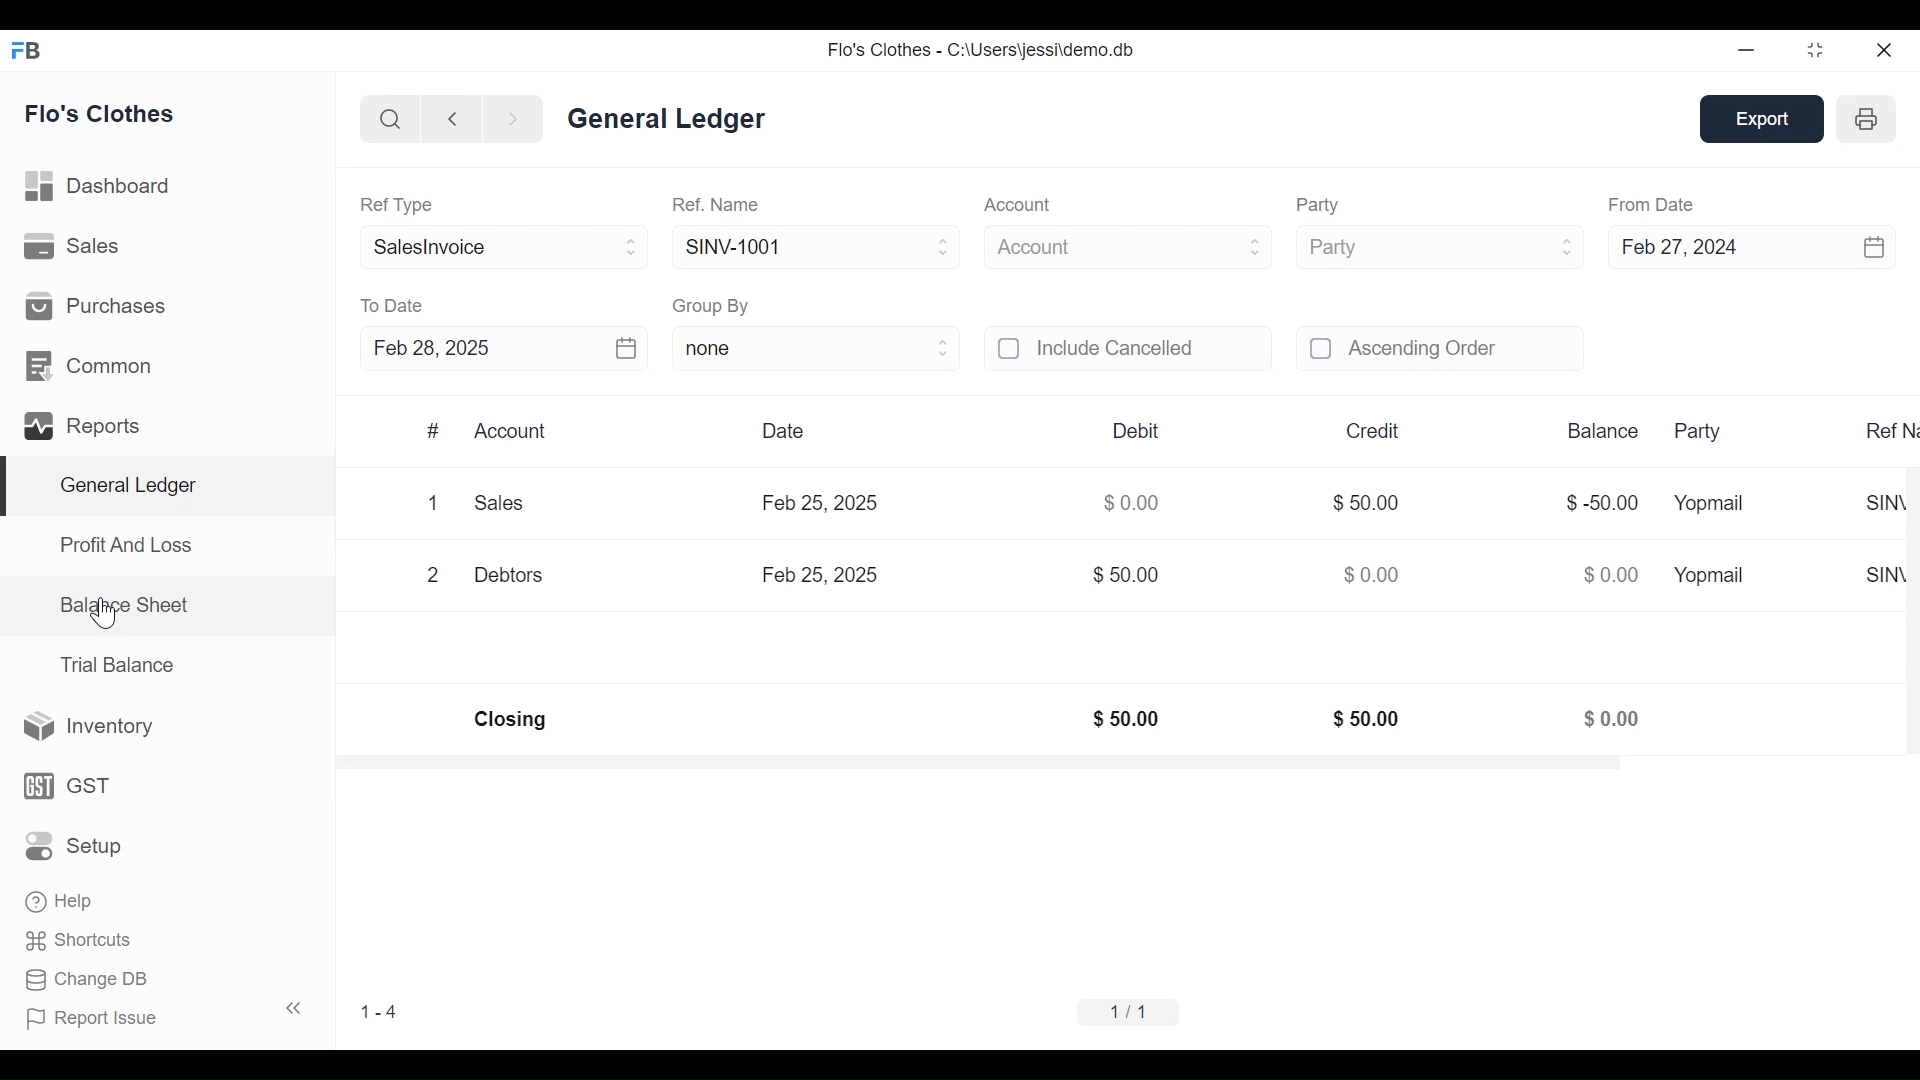 The image size is (1920, 1080). Describe the element at coordinates (978, 763) in the screenshot. I see `Scrollbar ` at that location.